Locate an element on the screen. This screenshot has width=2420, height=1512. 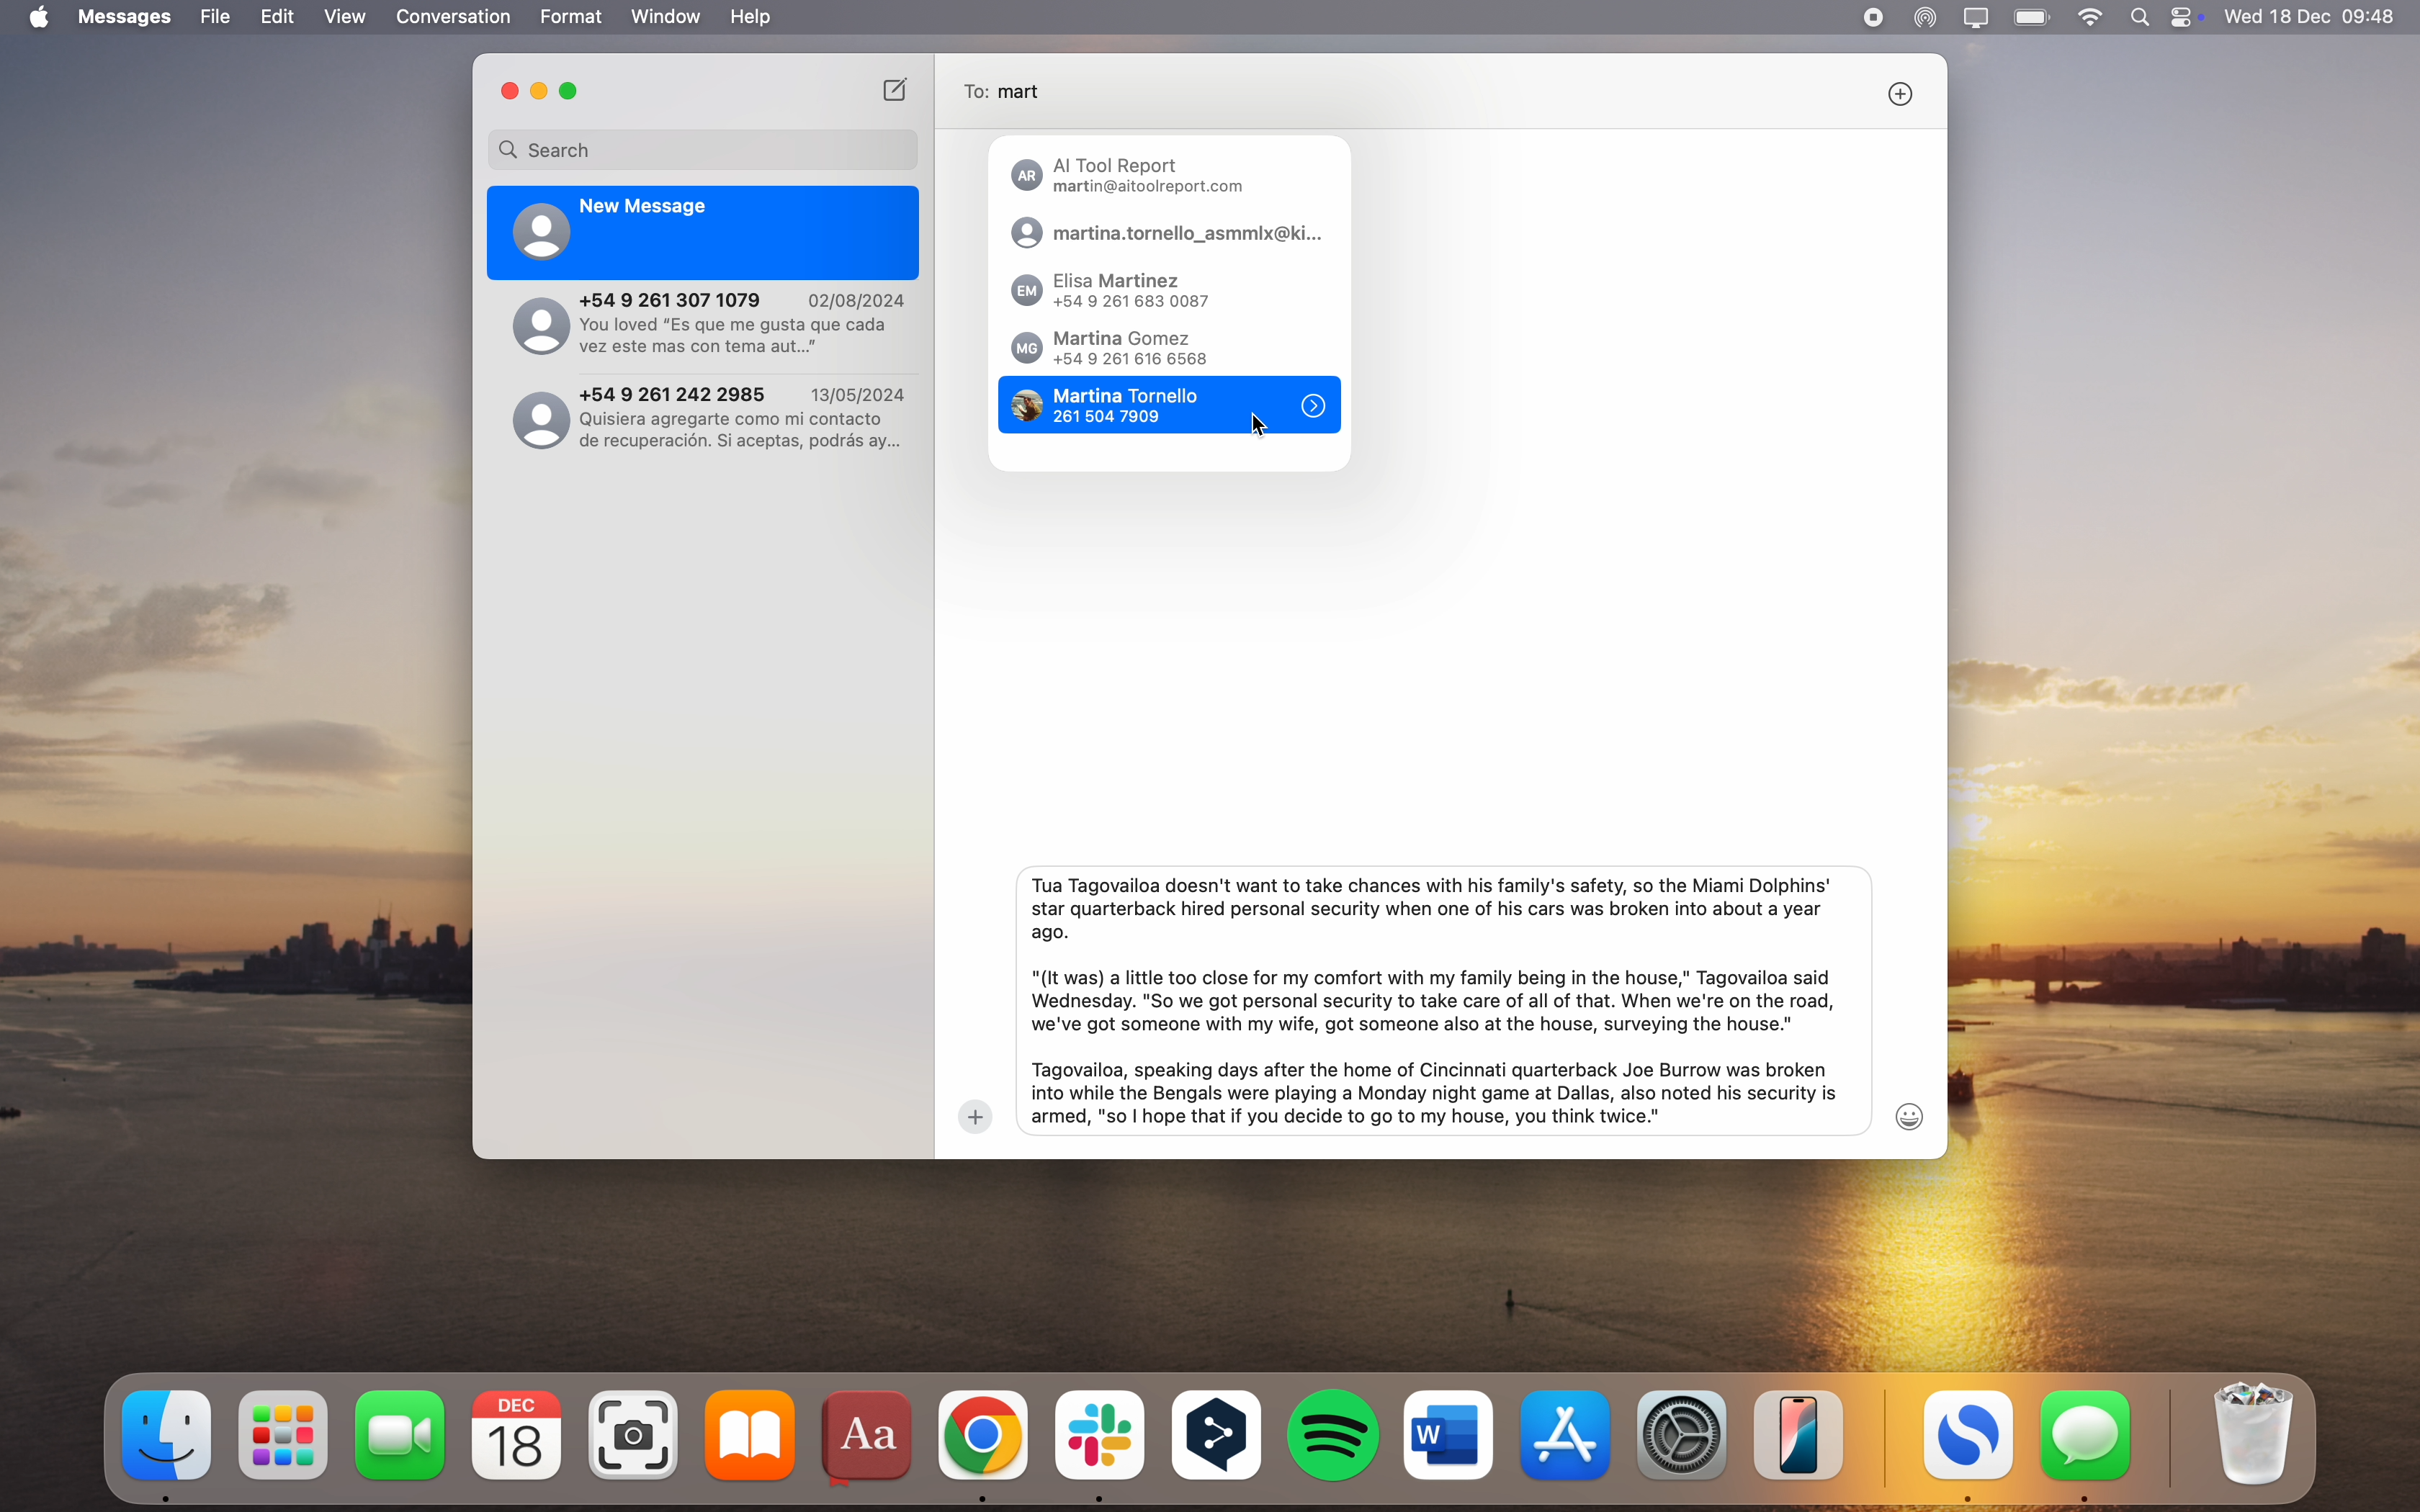
iphone mirroring is located at coordinates (1800, 1434).